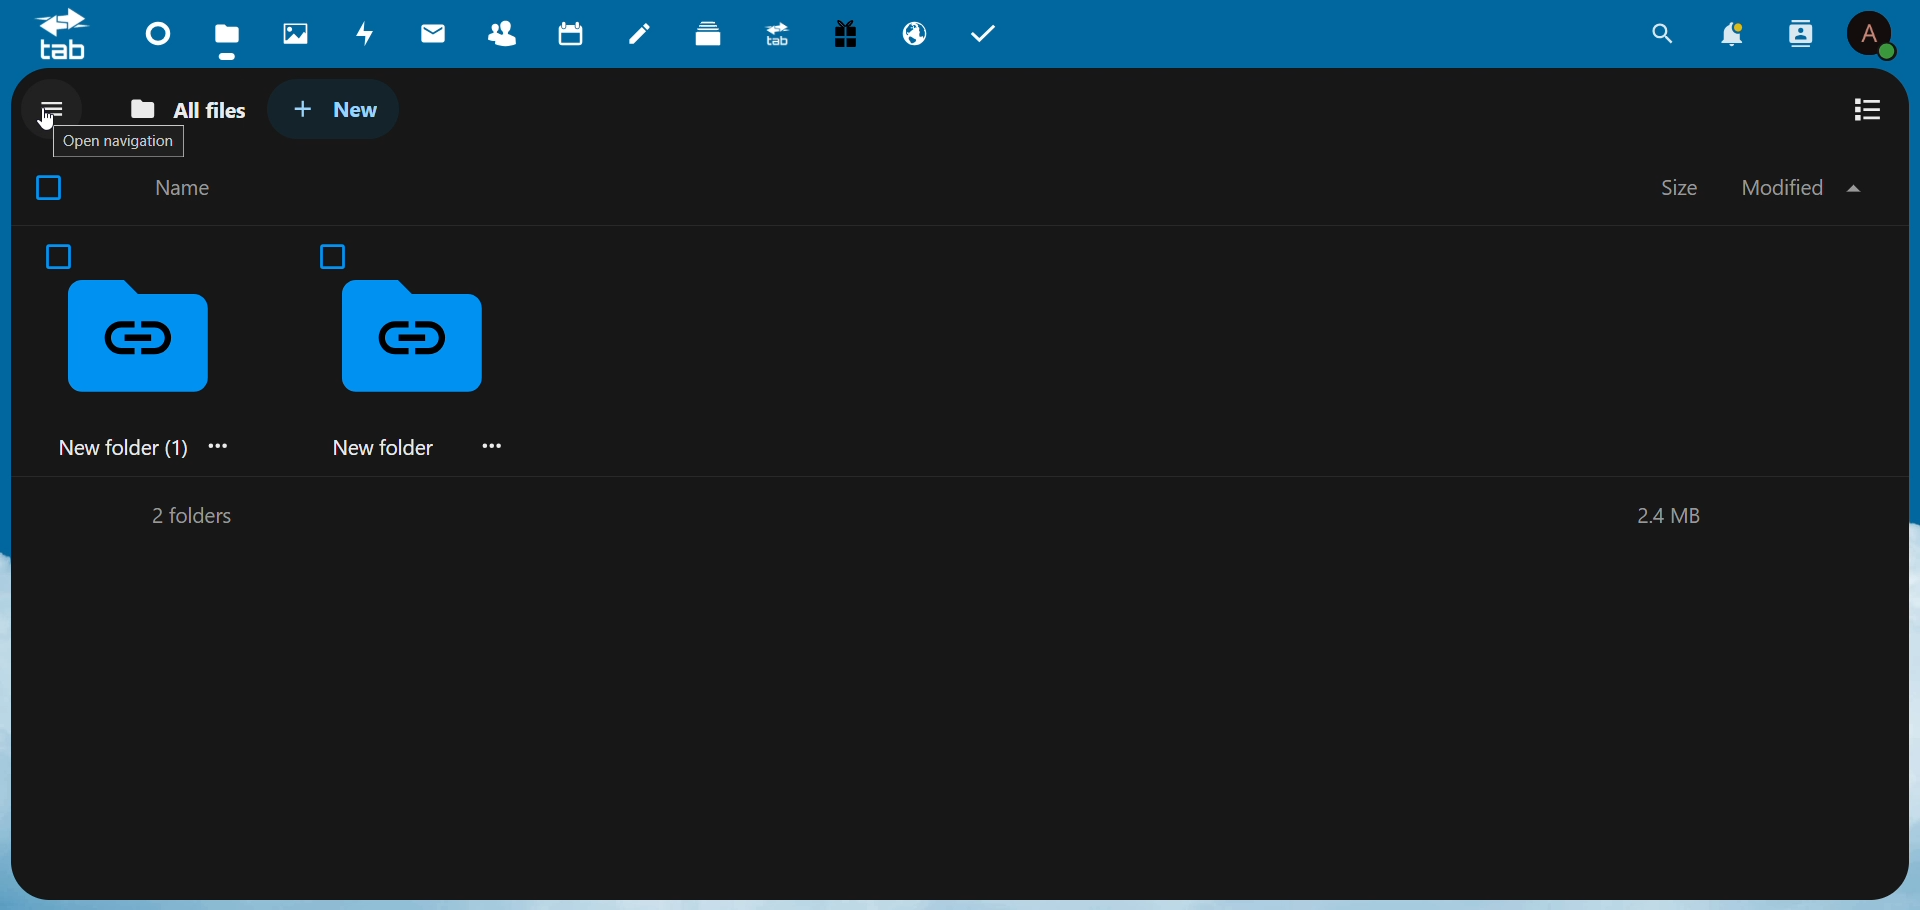 This screenshot has width=1920, height=910. What do you see at coordinates (335, 107) in the screenshot?
I see `new` at bounding box center [335, 107].